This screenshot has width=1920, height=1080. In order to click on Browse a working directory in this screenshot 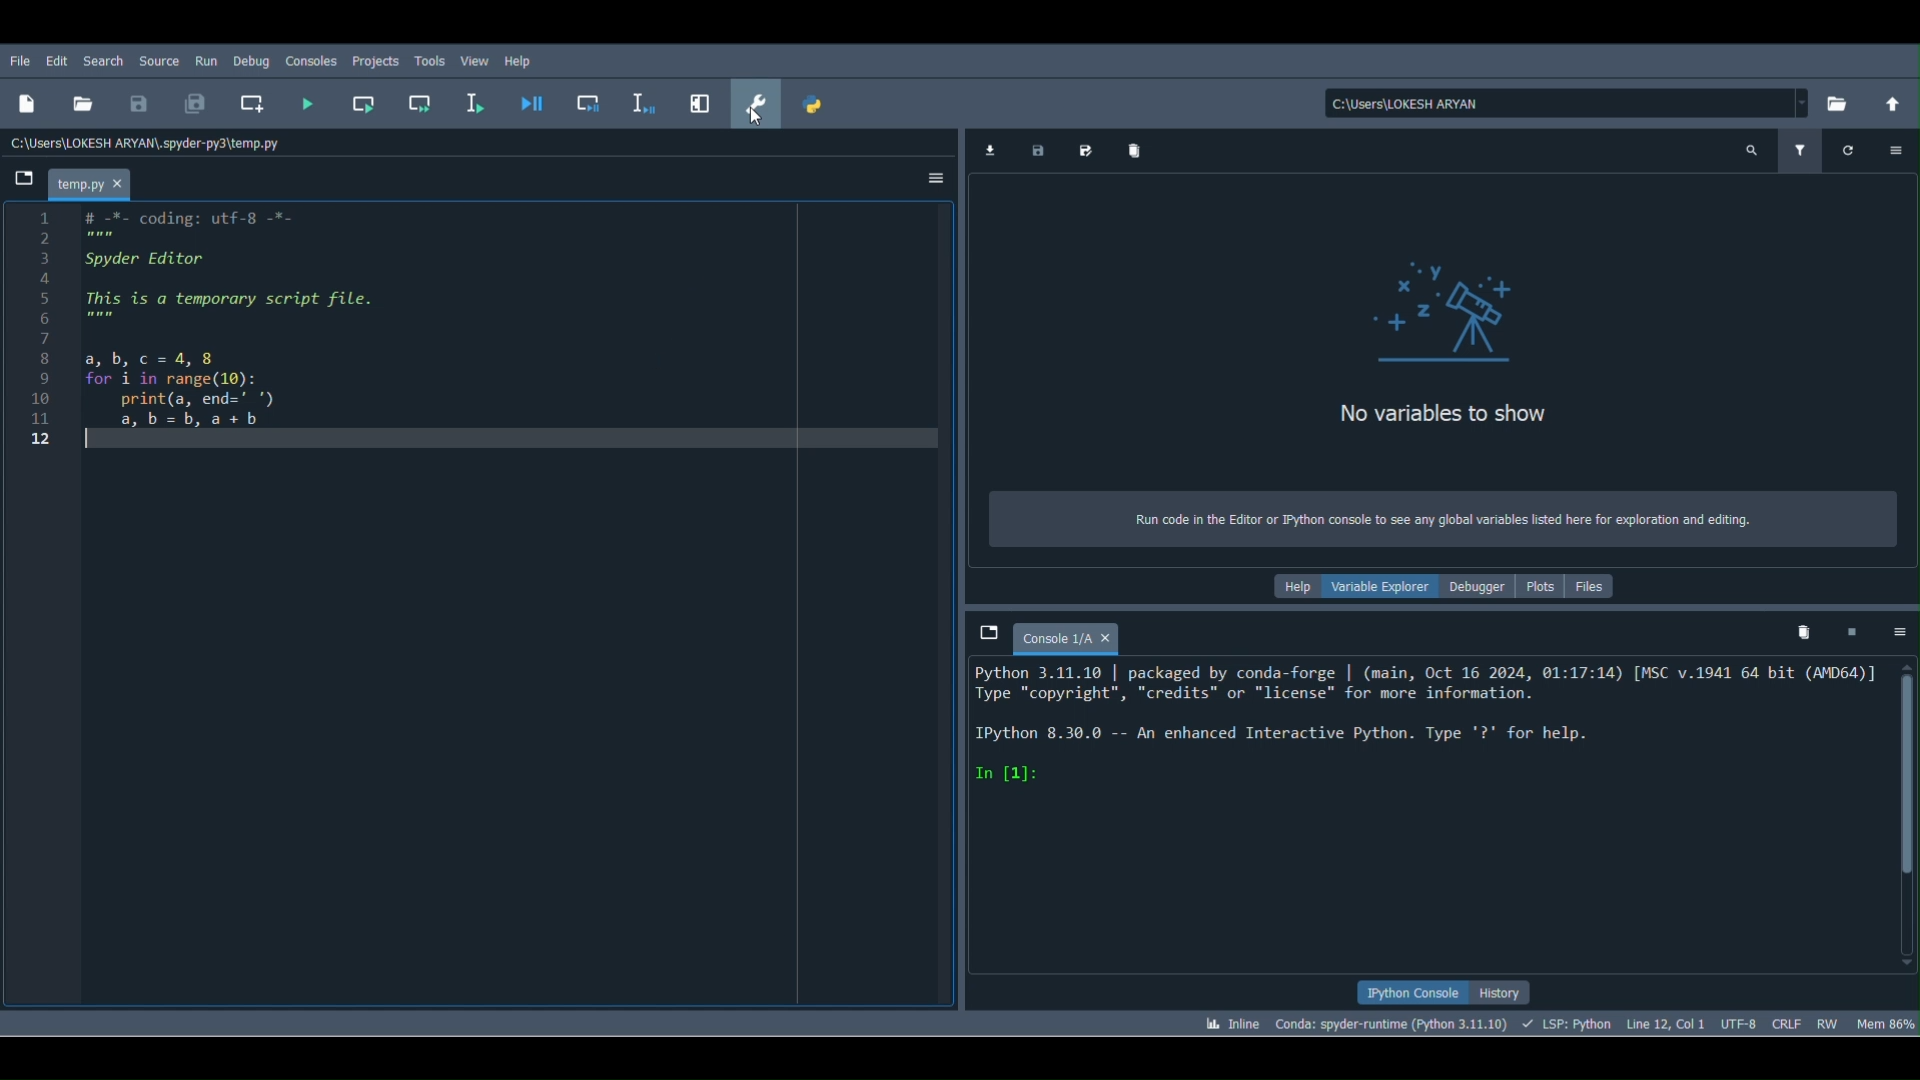, I will do `click(1837, 103)`.